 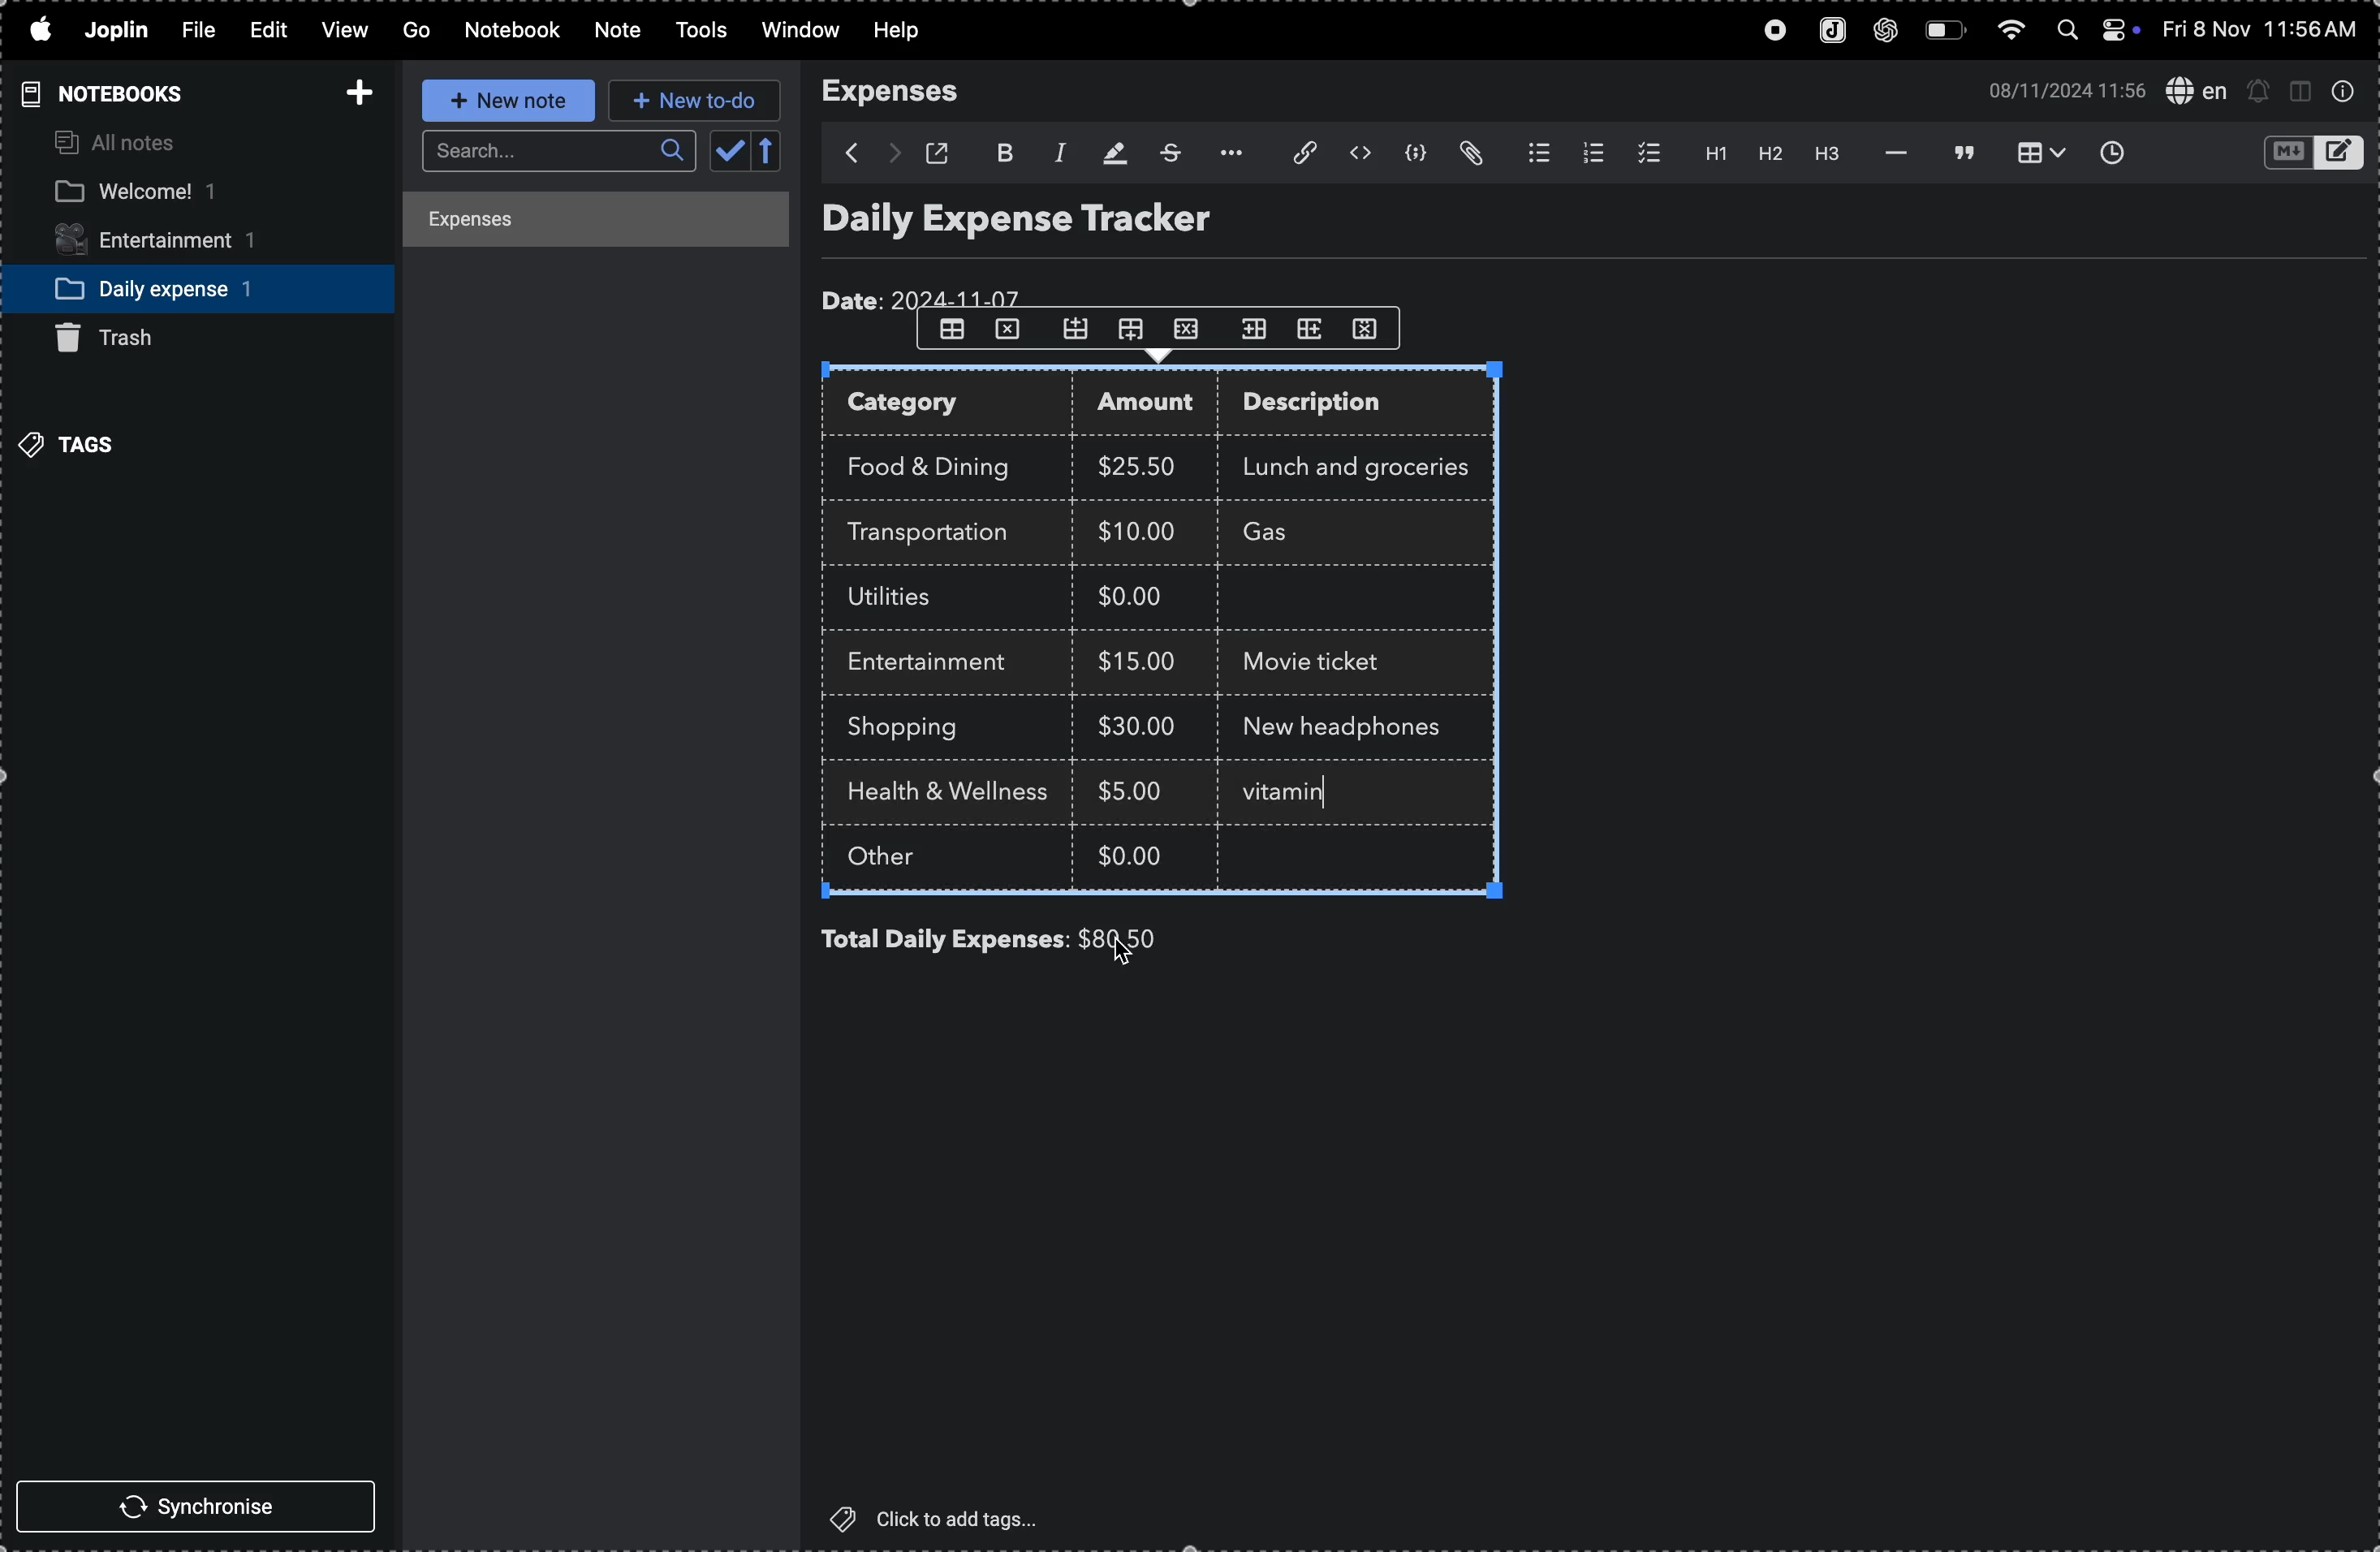 I want to click on shift coloumn to right, so click(x=1254, y=328).